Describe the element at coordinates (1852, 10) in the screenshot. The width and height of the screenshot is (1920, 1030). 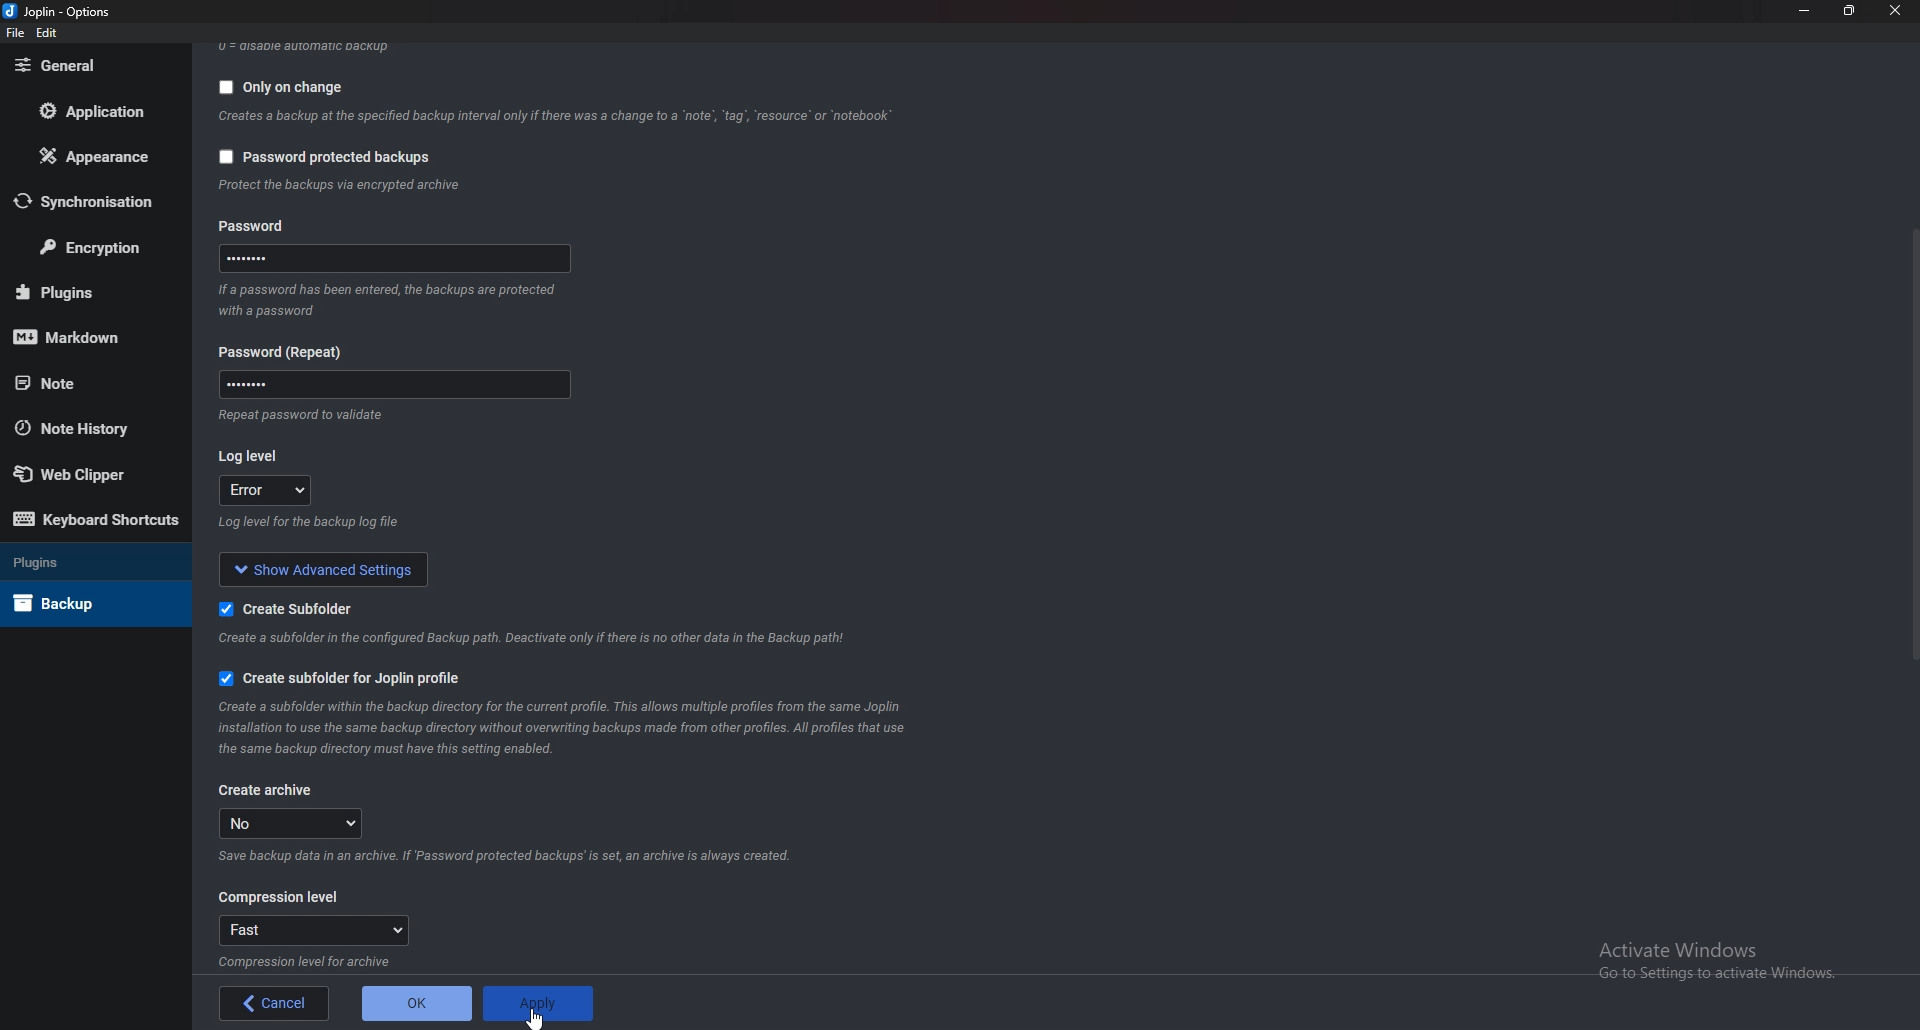
I see `Resize` at that location.